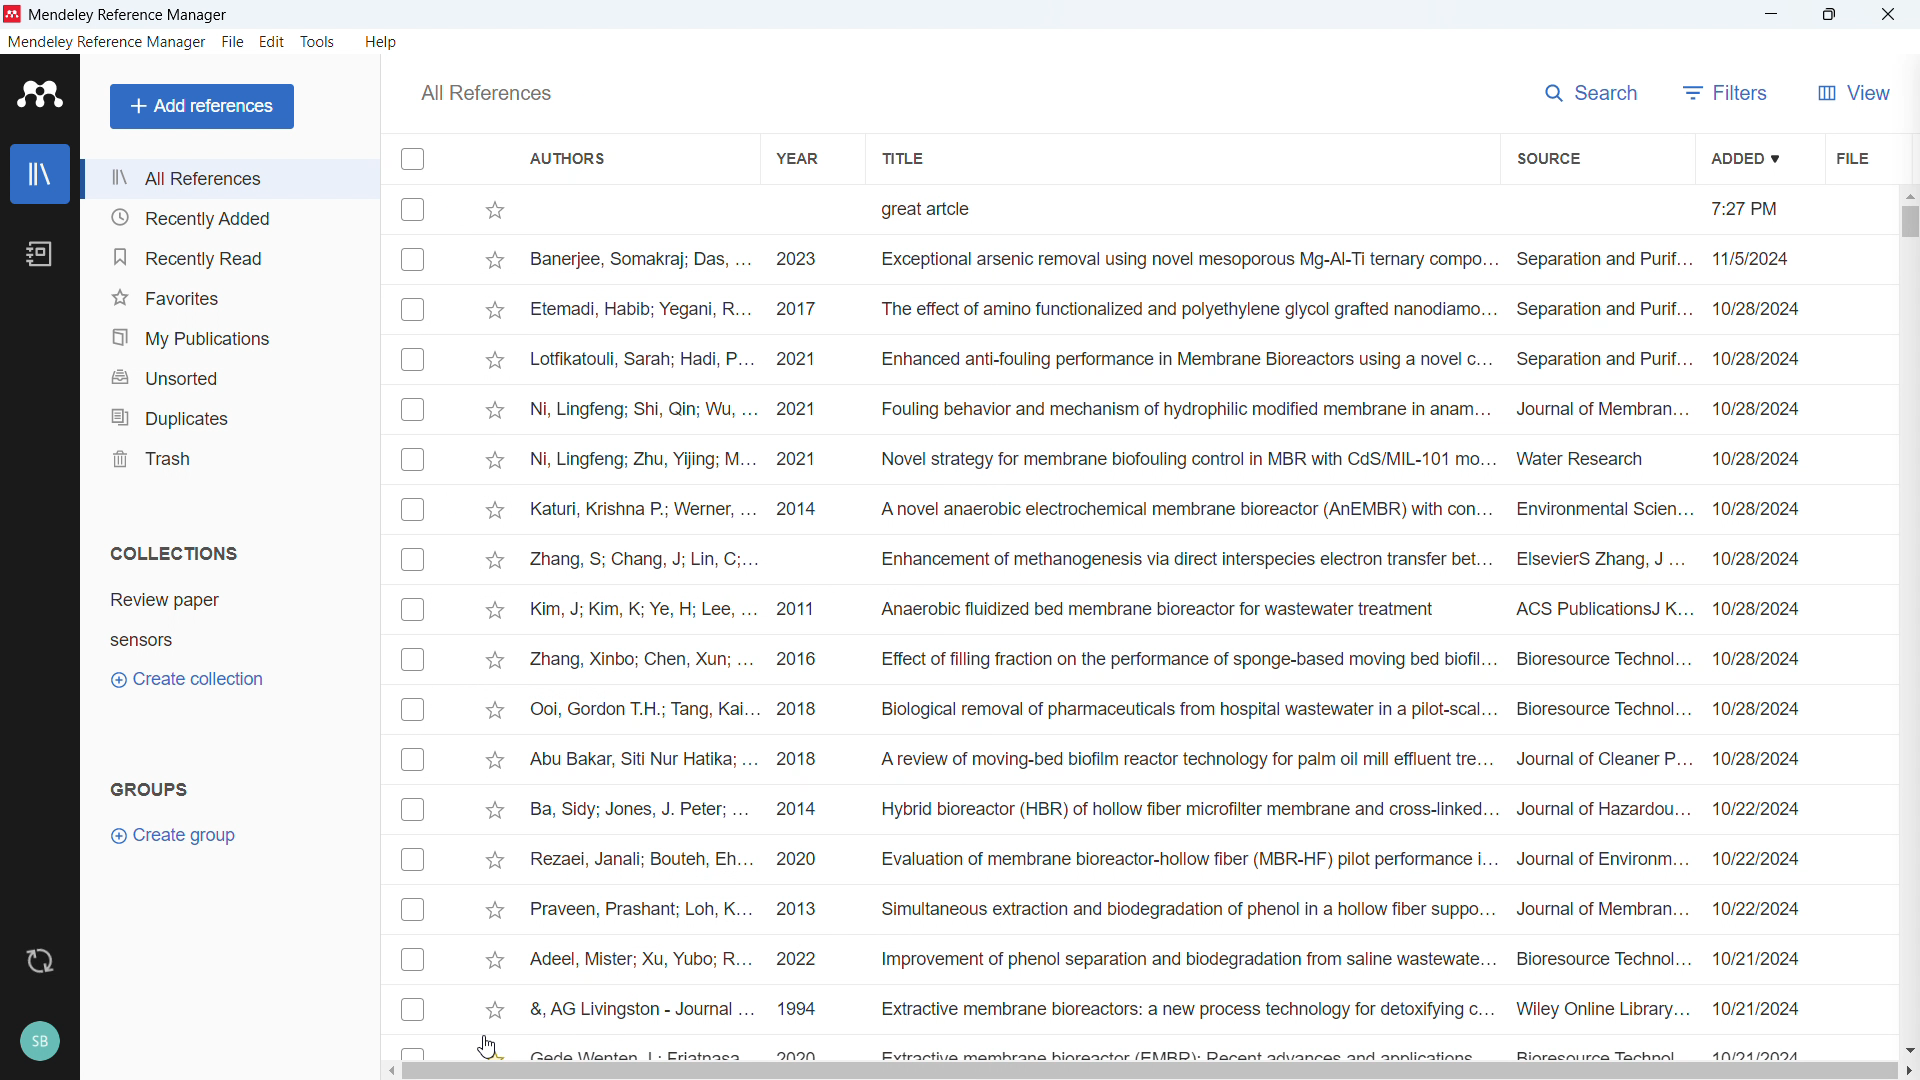 The height and width of the screenshot is (1080, 1920). Describe the element at coordinates (1772, 15) in the screenshot. I see `minimise ` at that location.